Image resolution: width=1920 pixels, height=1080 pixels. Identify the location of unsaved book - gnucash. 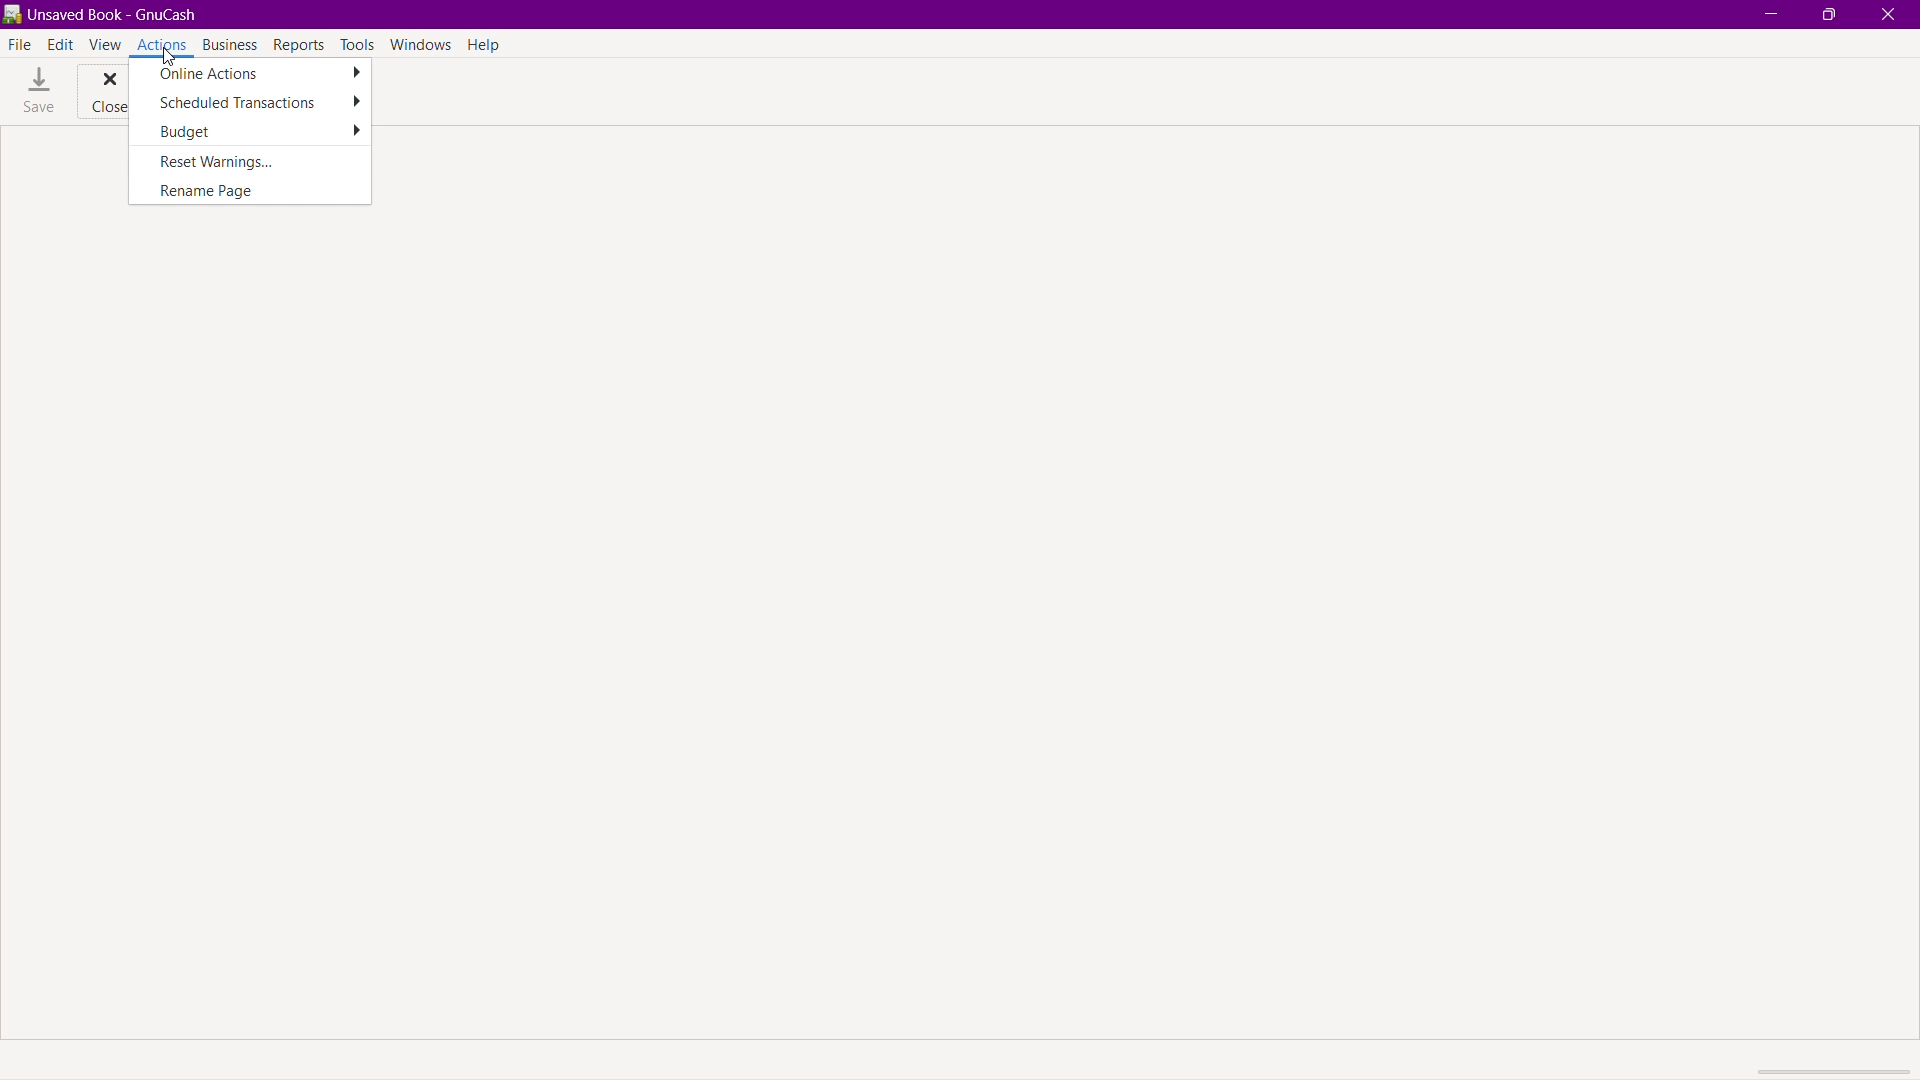
(114, 14).